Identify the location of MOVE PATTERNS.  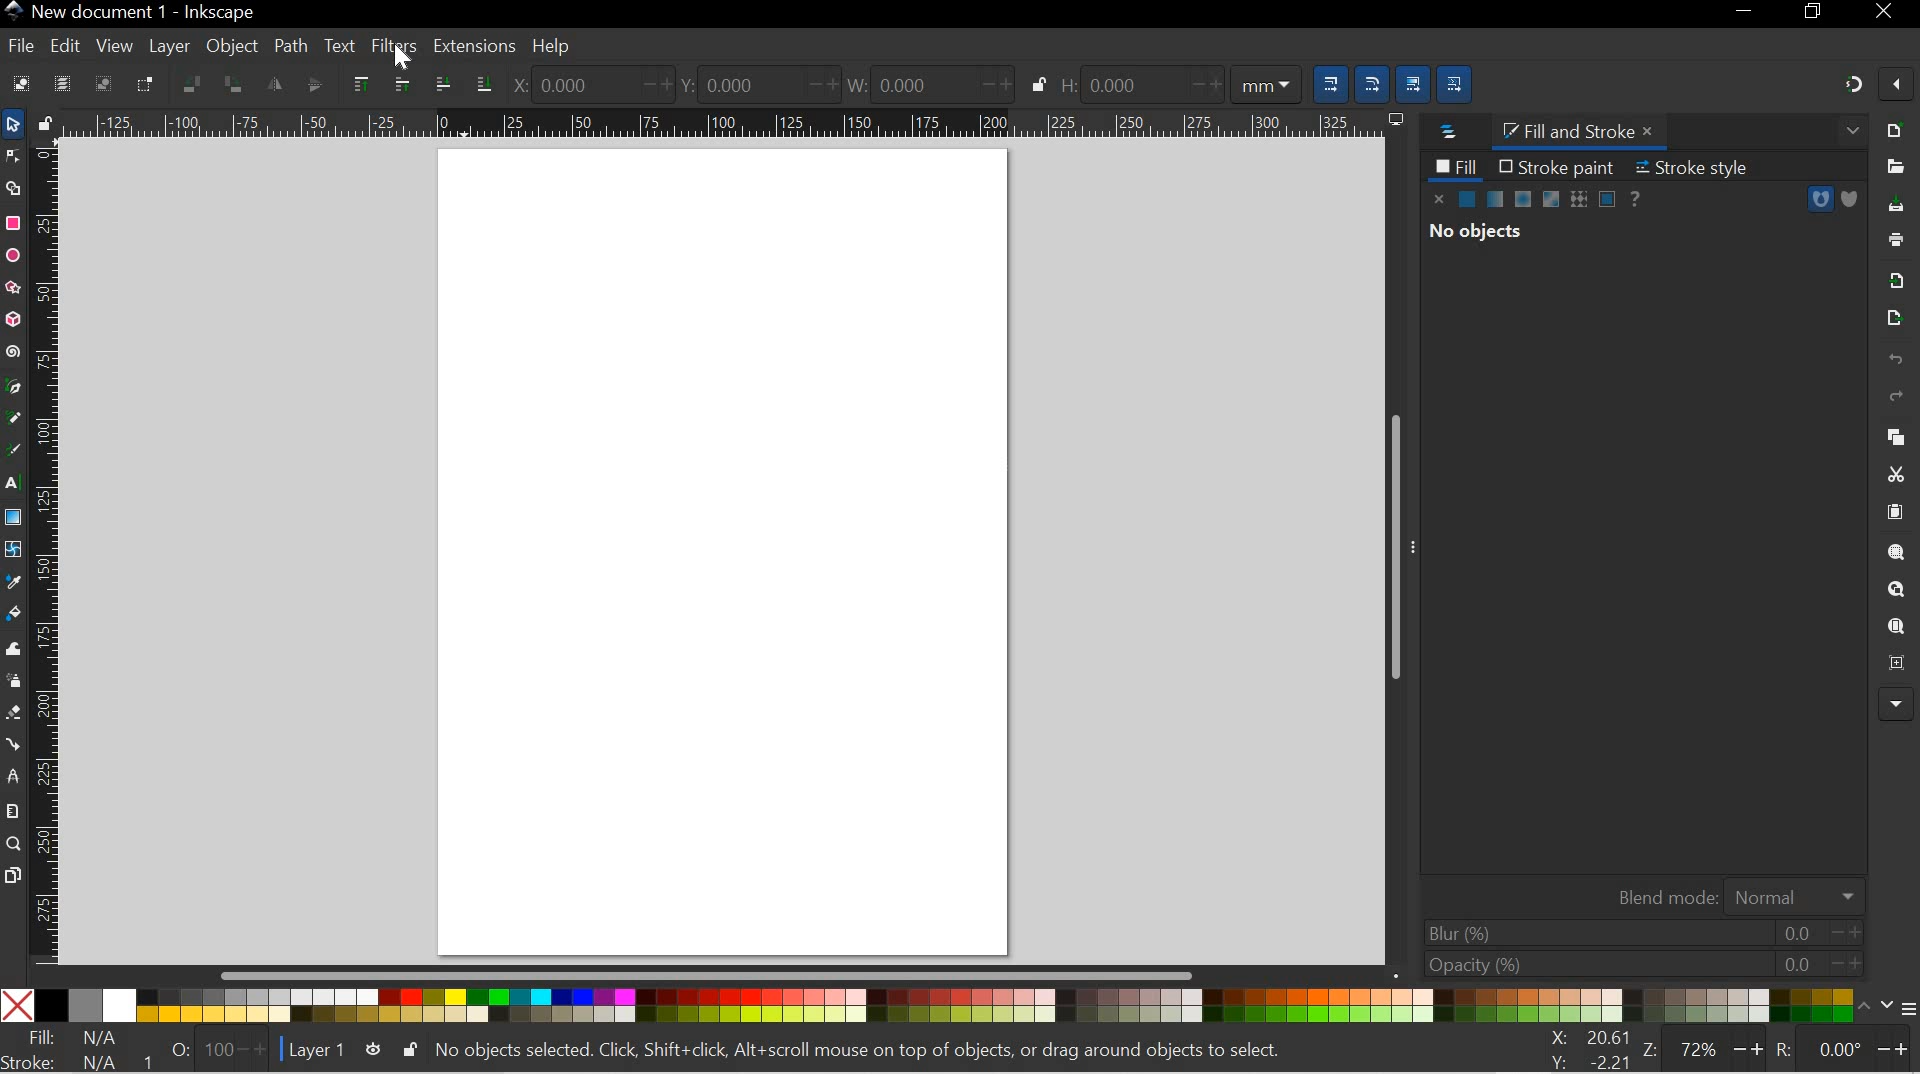
(1458, 81).